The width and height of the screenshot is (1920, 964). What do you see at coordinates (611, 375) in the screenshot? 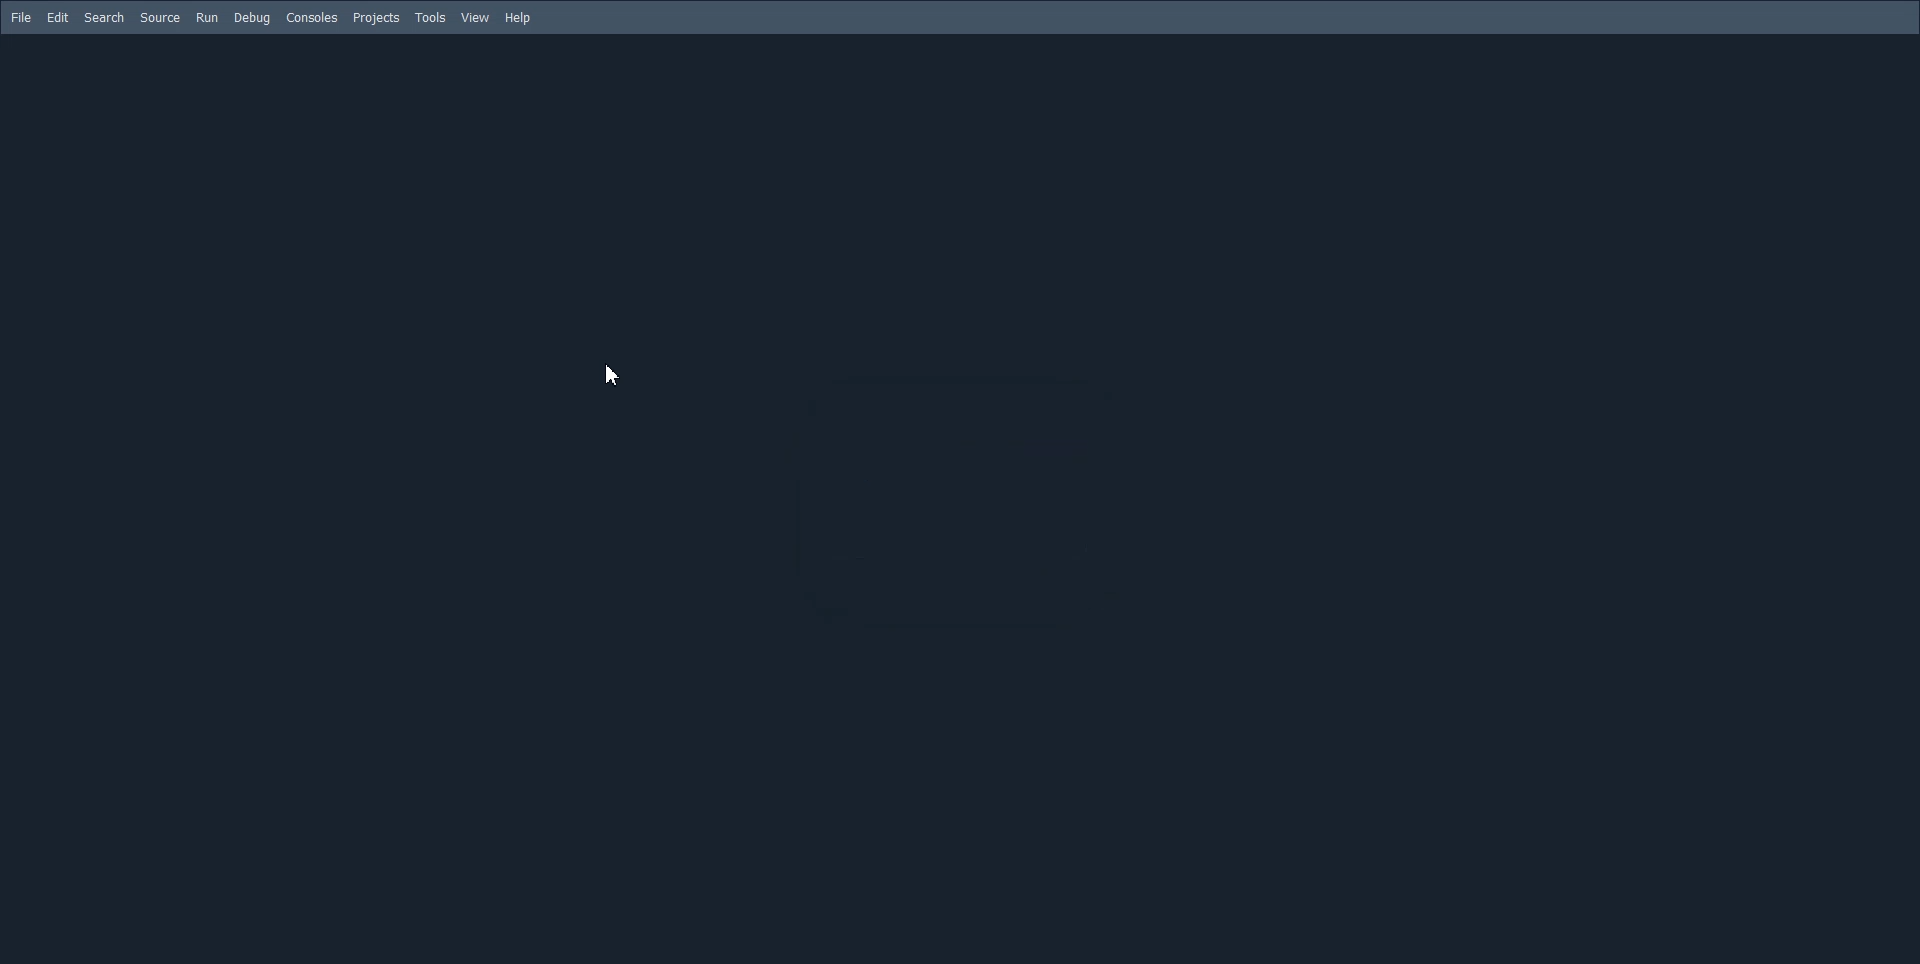
I see `Cursor` at bounding box center [611, 375].